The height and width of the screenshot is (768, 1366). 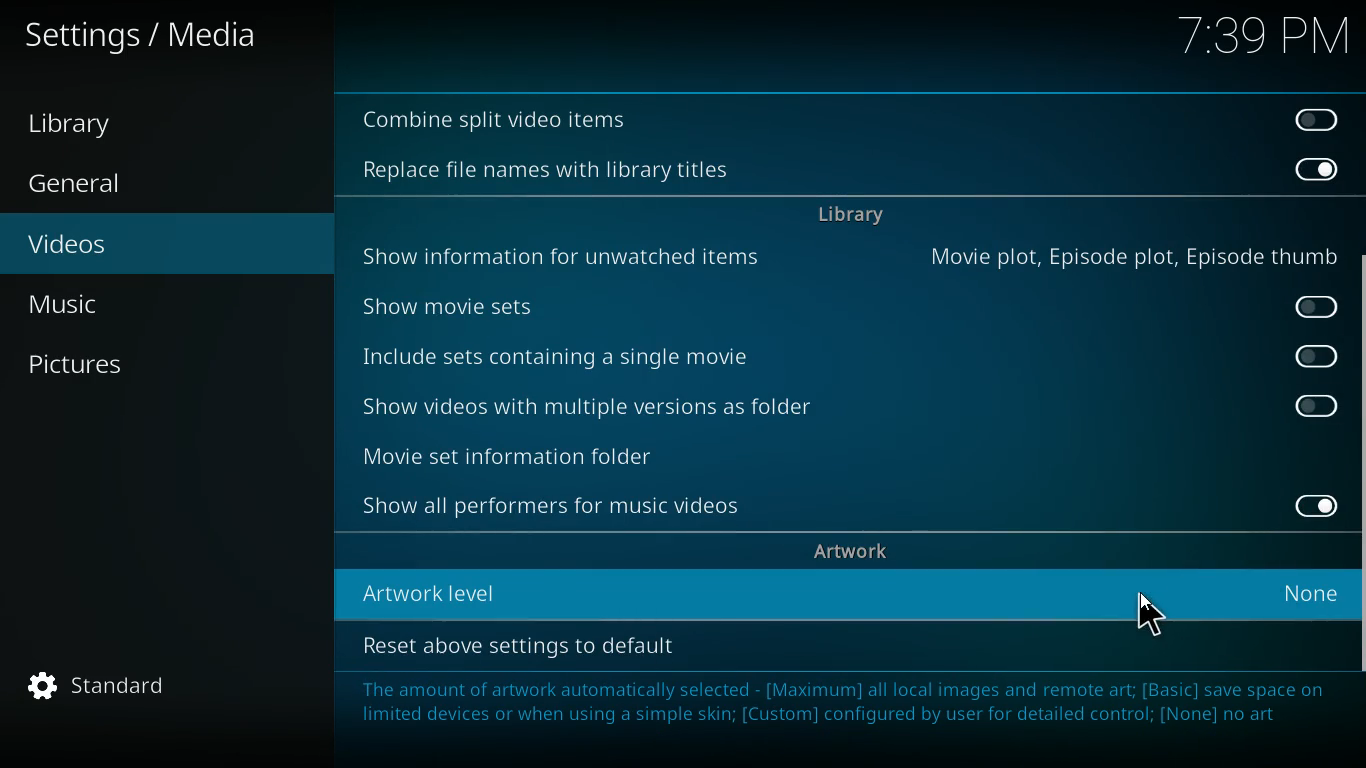 What do you see at coordinates (1313, 118) in the screenshot?
I see `off` at bounding box center [1313, 118].